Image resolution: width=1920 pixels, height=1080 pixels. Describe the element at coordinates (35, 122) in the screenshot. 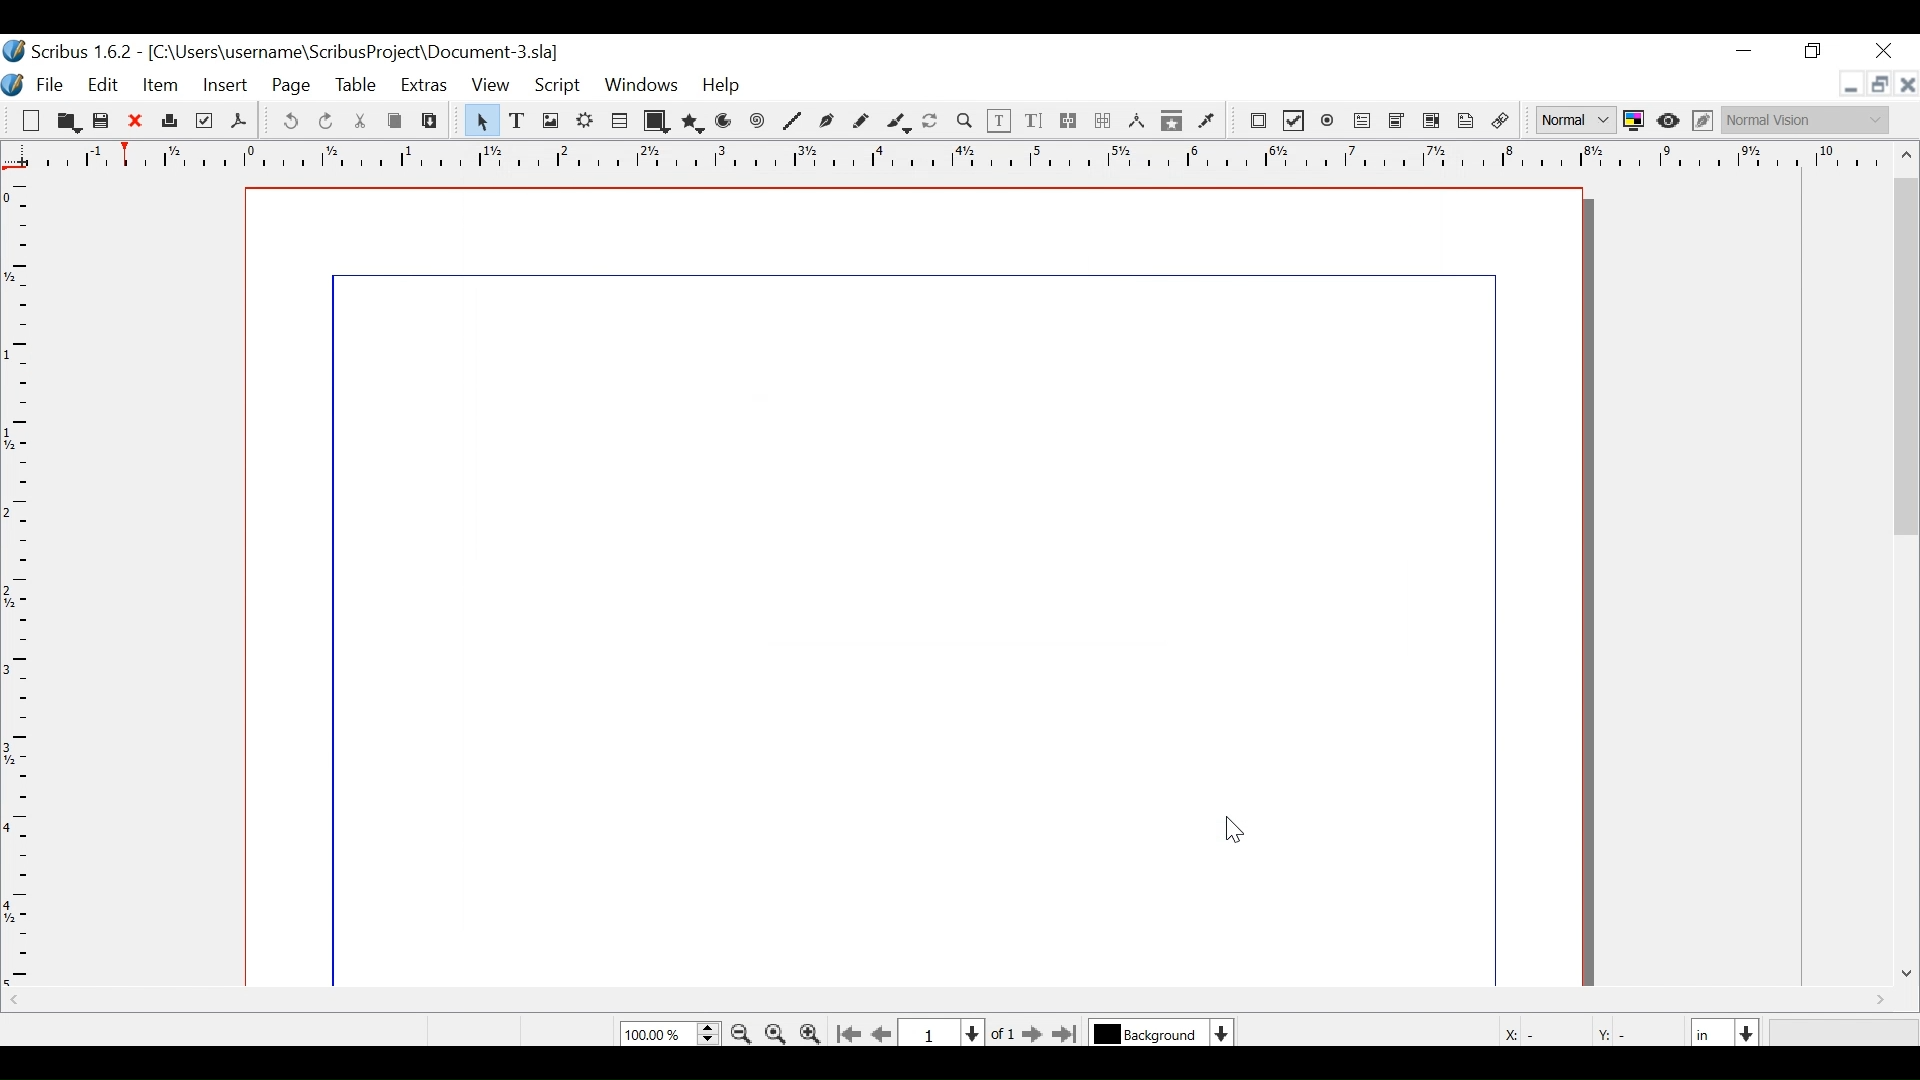

I see `New` at that location.